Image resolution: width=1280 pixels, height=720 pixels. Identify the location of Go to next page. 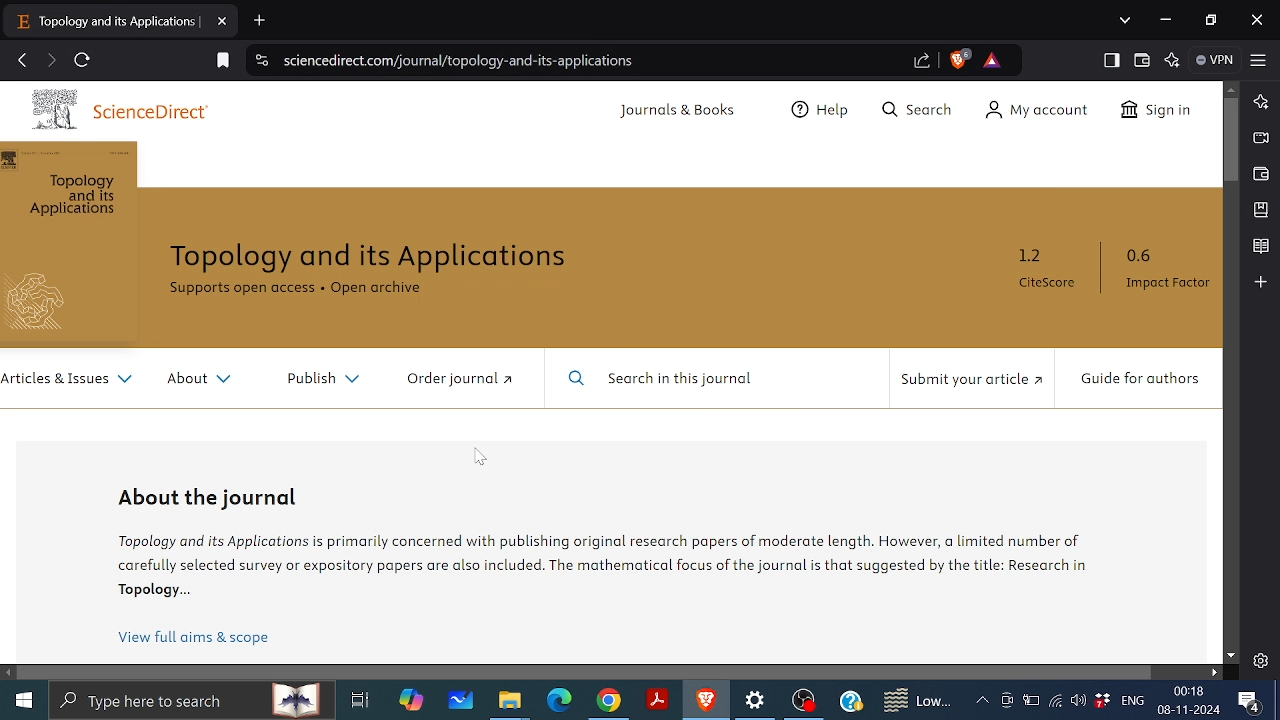
(50, 62).